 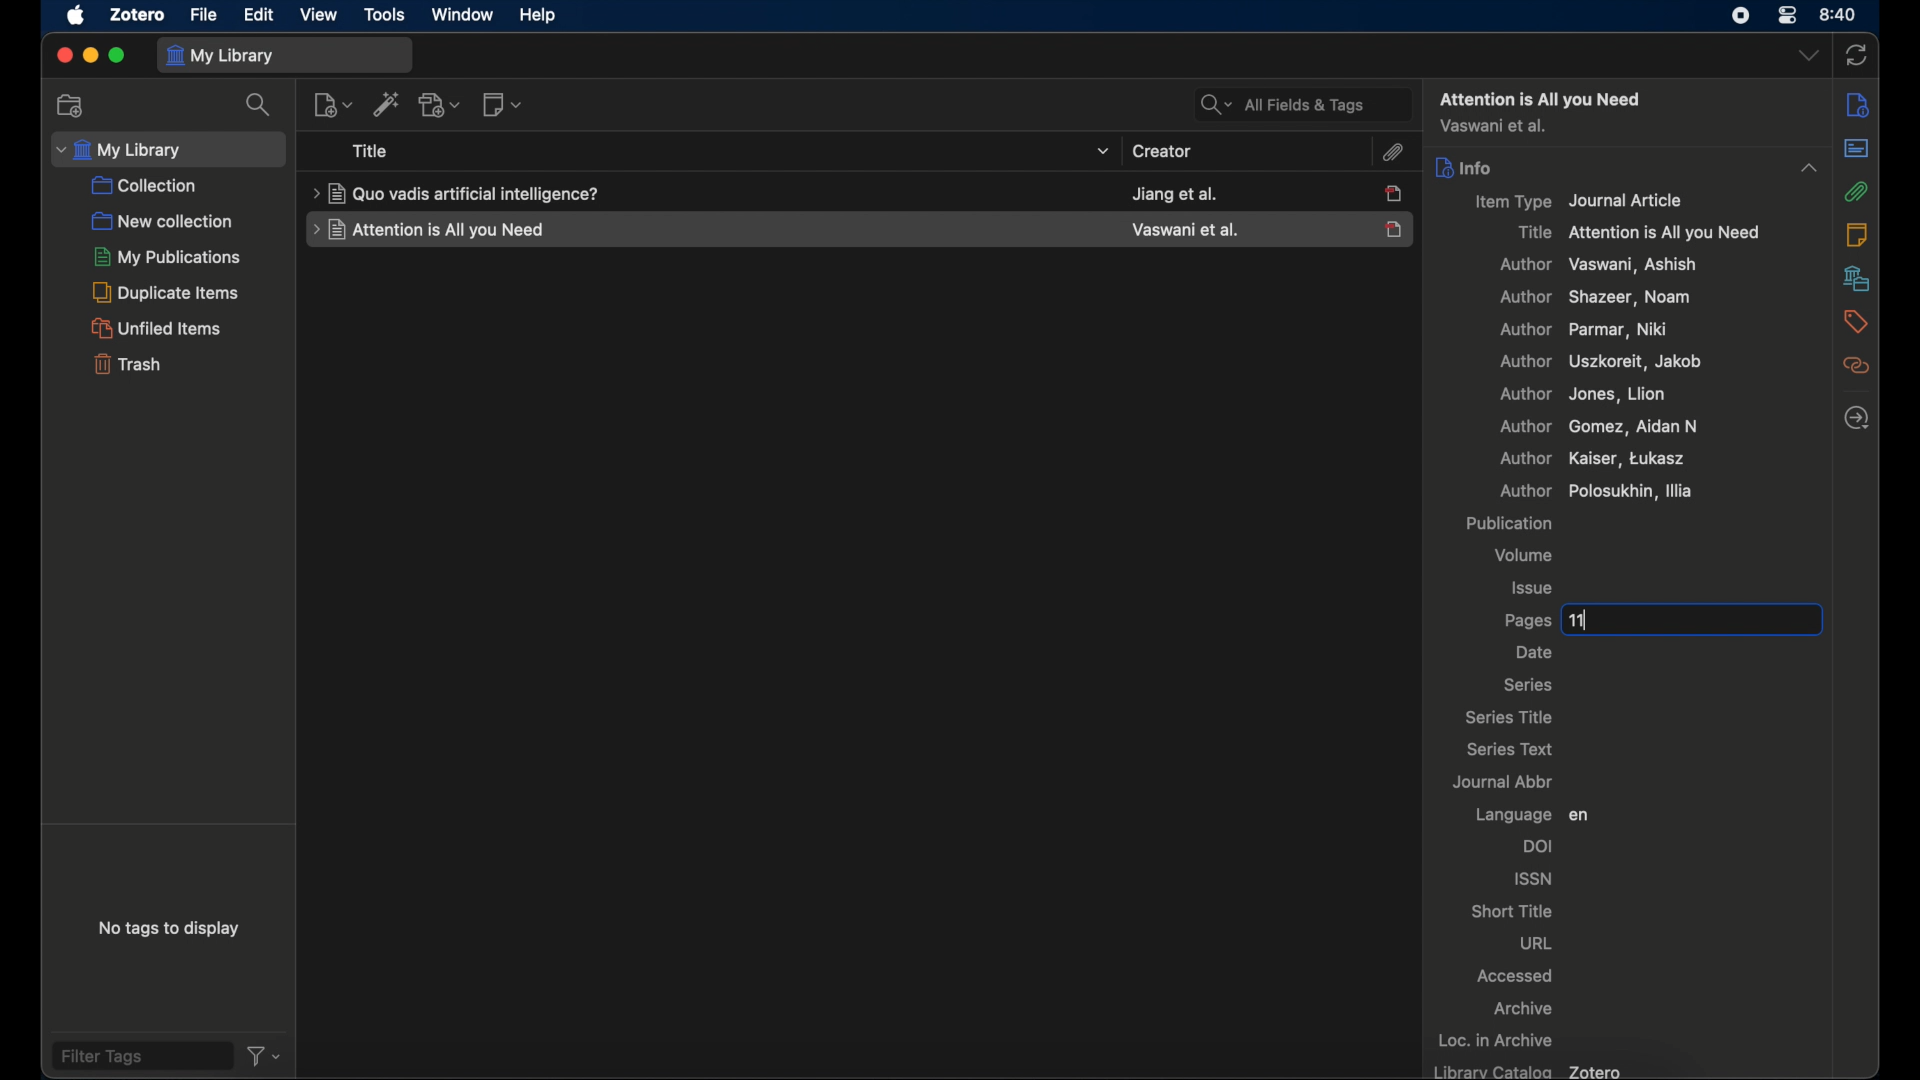 What do you see at coordinates (1585, 395) in the screenshot?
I see `author jones, lion` at bounding box center [1585, 395].